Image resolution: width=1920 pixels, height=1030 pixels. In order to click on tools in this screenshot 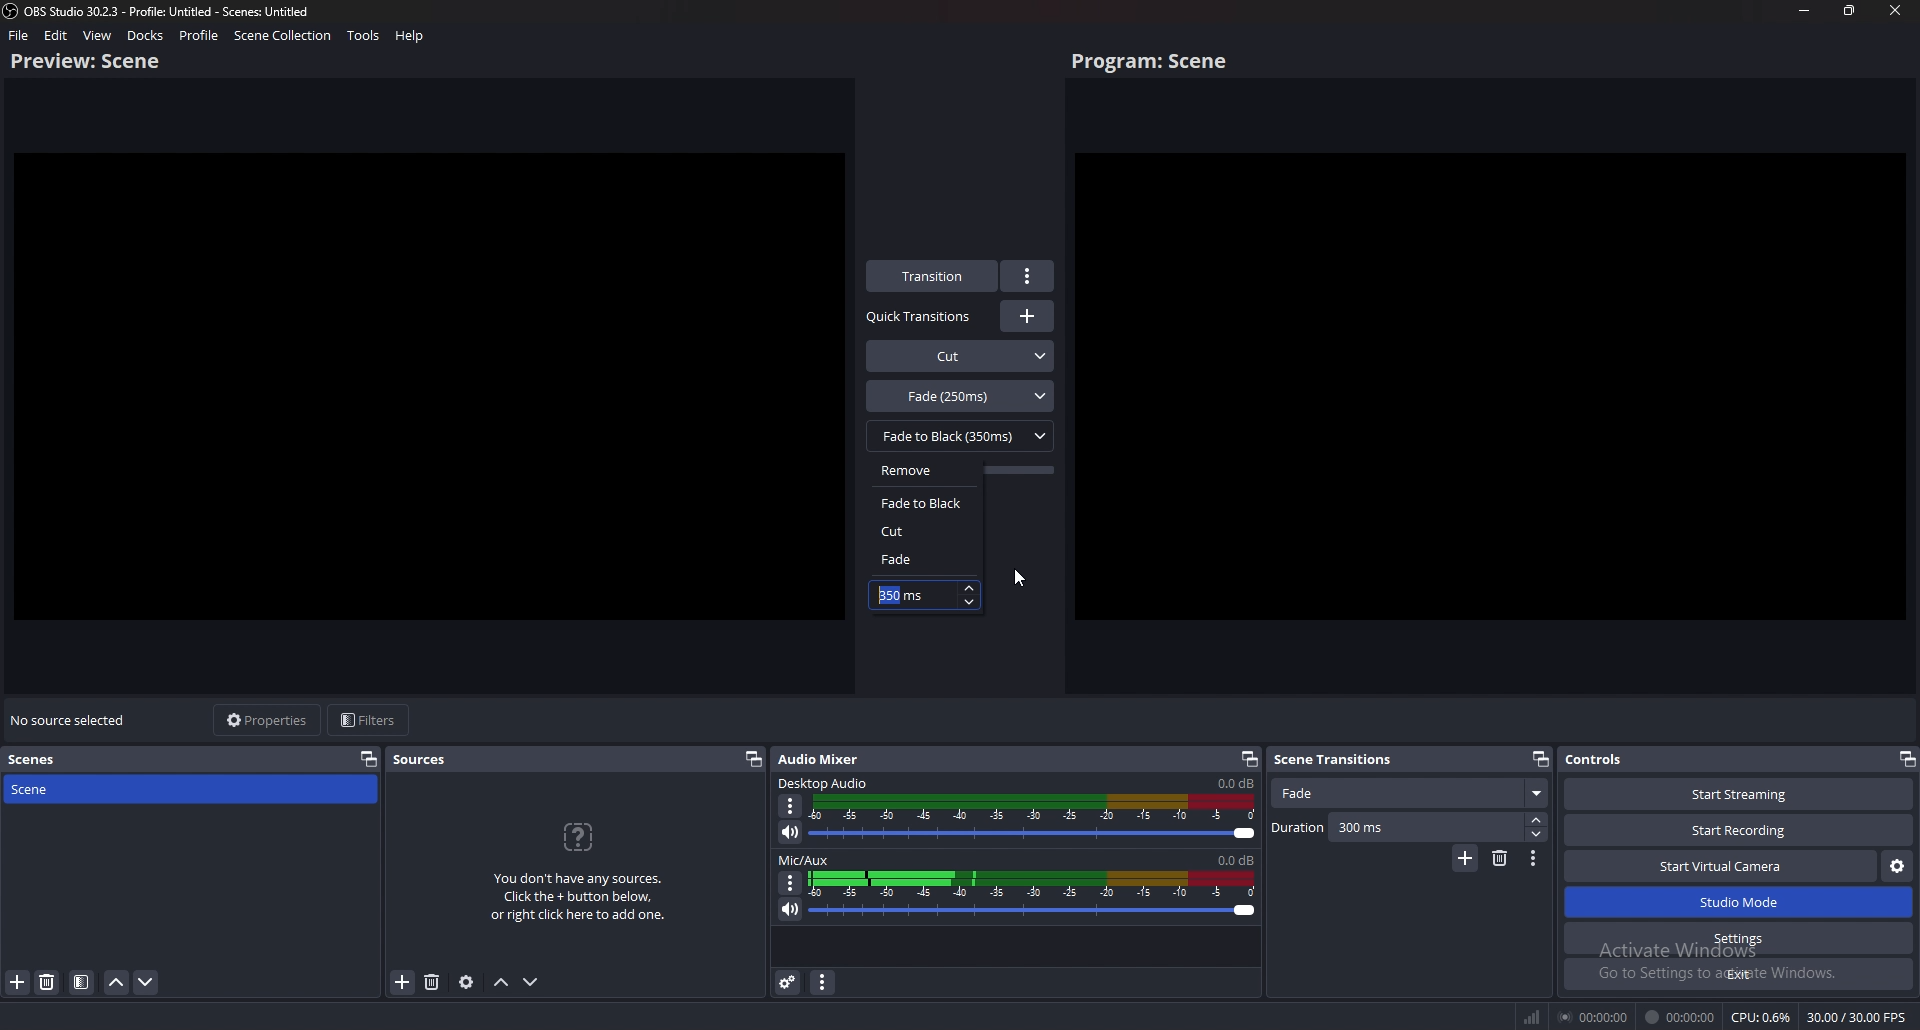, I will do `click(363, 36)`.